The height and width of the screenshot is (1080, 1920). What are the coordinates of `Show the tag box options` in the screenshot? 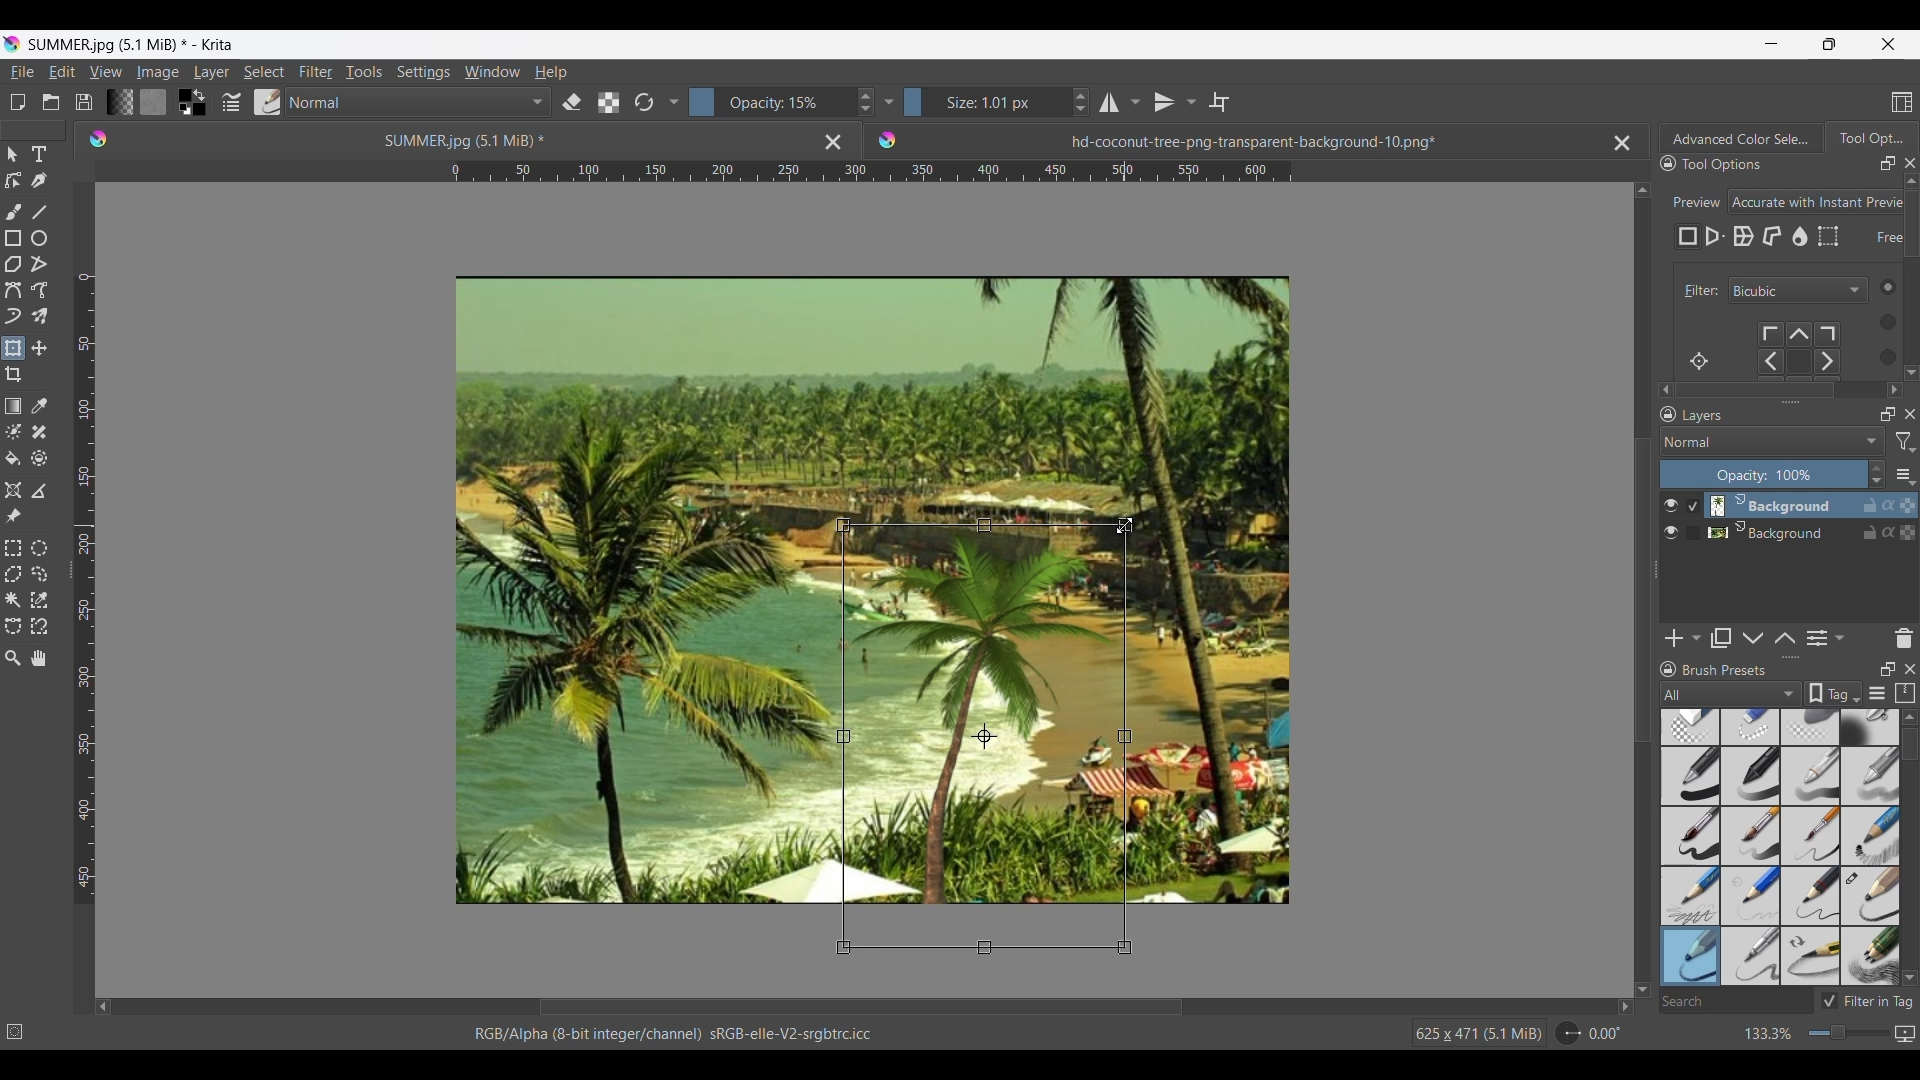 It's located at (1834, 693).